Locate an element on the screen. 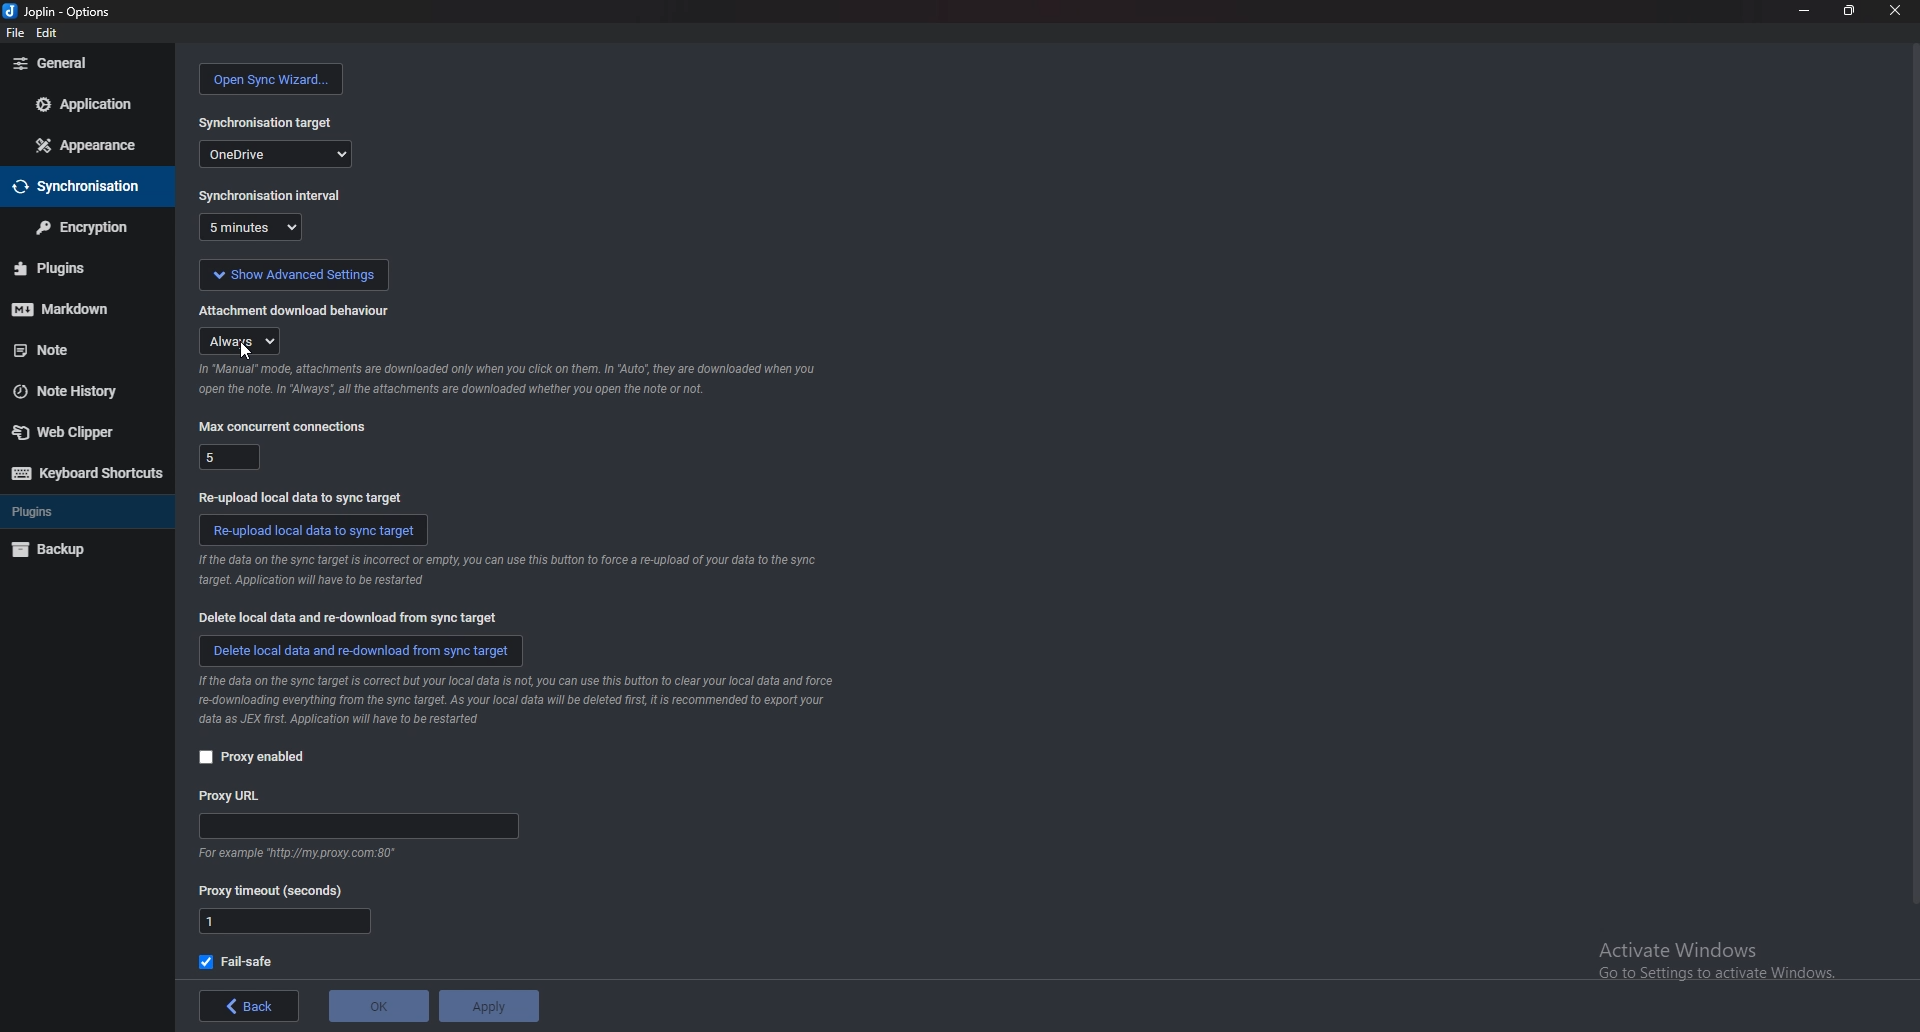 This screenshot has height=1032, width=1920. scroll bar is located at coordinates (1912, 478).